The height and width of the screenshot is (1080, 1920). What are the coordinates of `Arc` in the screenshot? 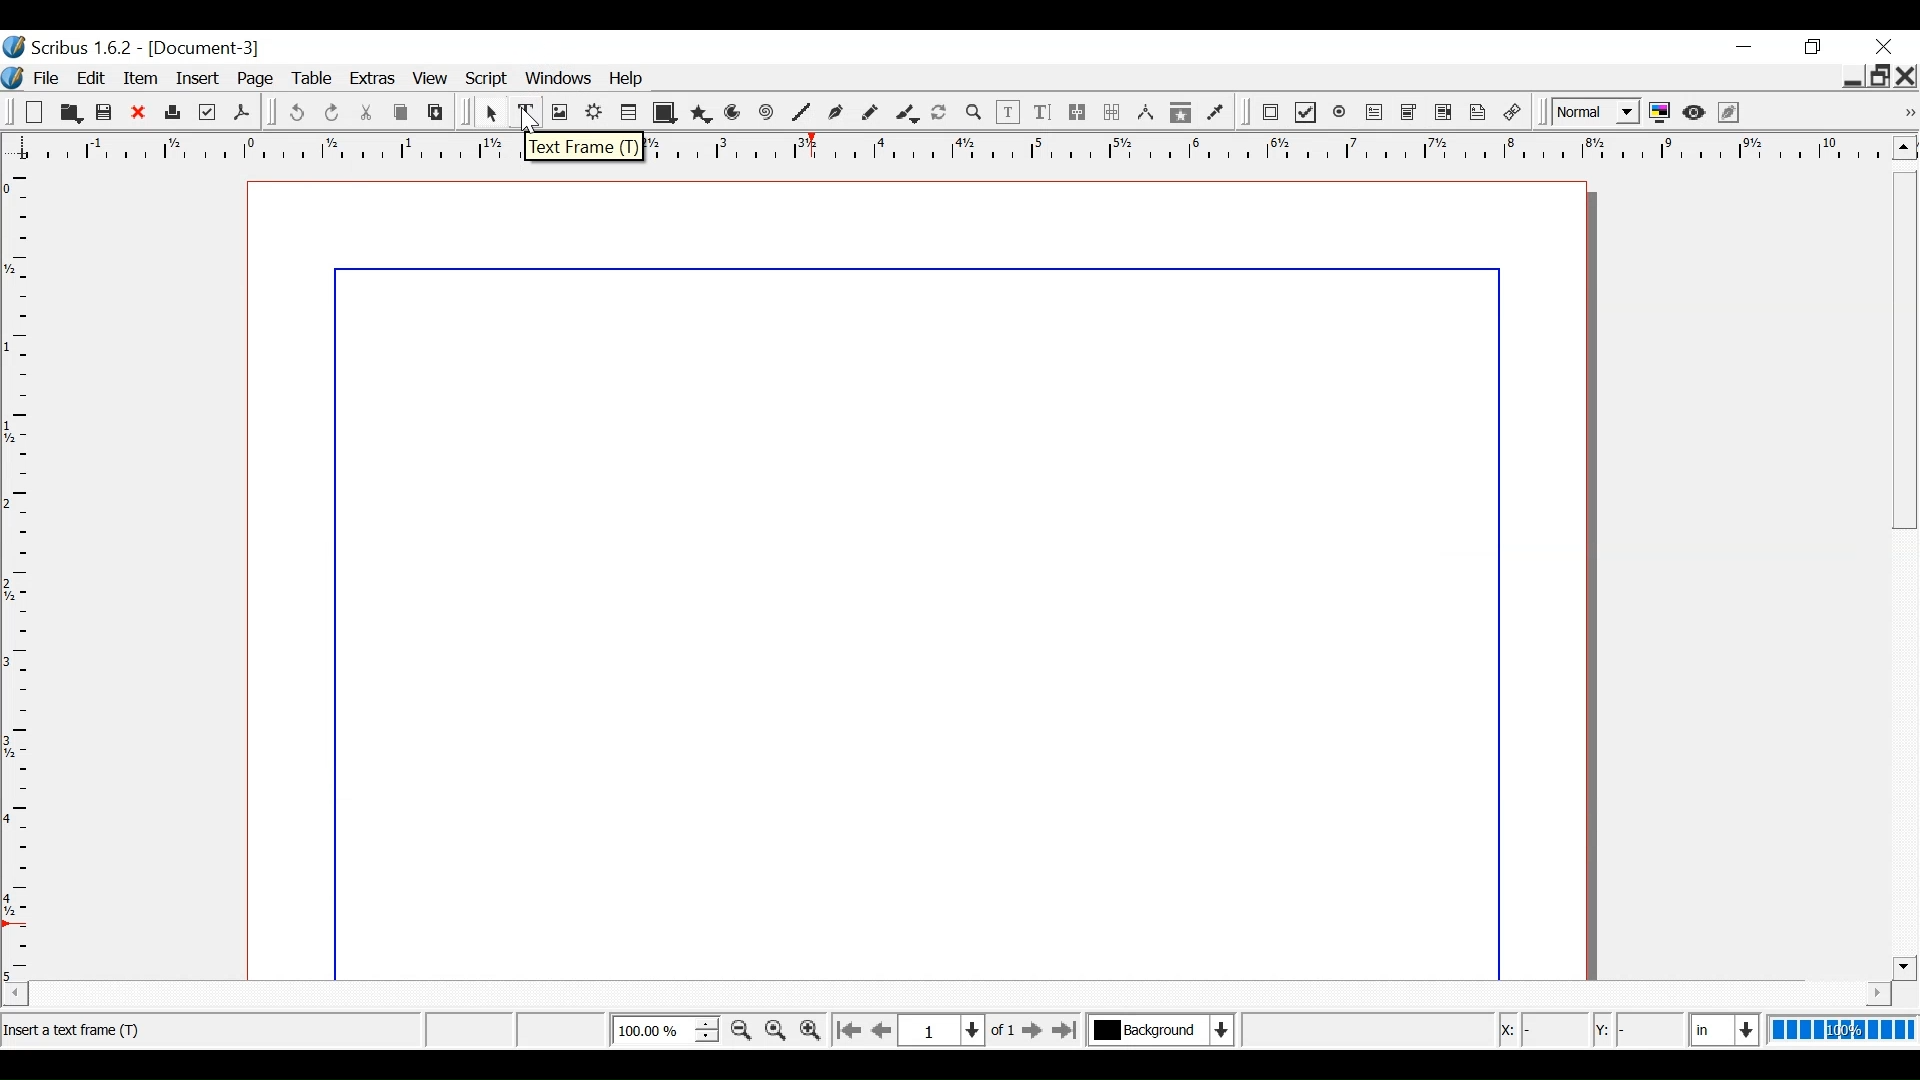 It's located at (735, 113).